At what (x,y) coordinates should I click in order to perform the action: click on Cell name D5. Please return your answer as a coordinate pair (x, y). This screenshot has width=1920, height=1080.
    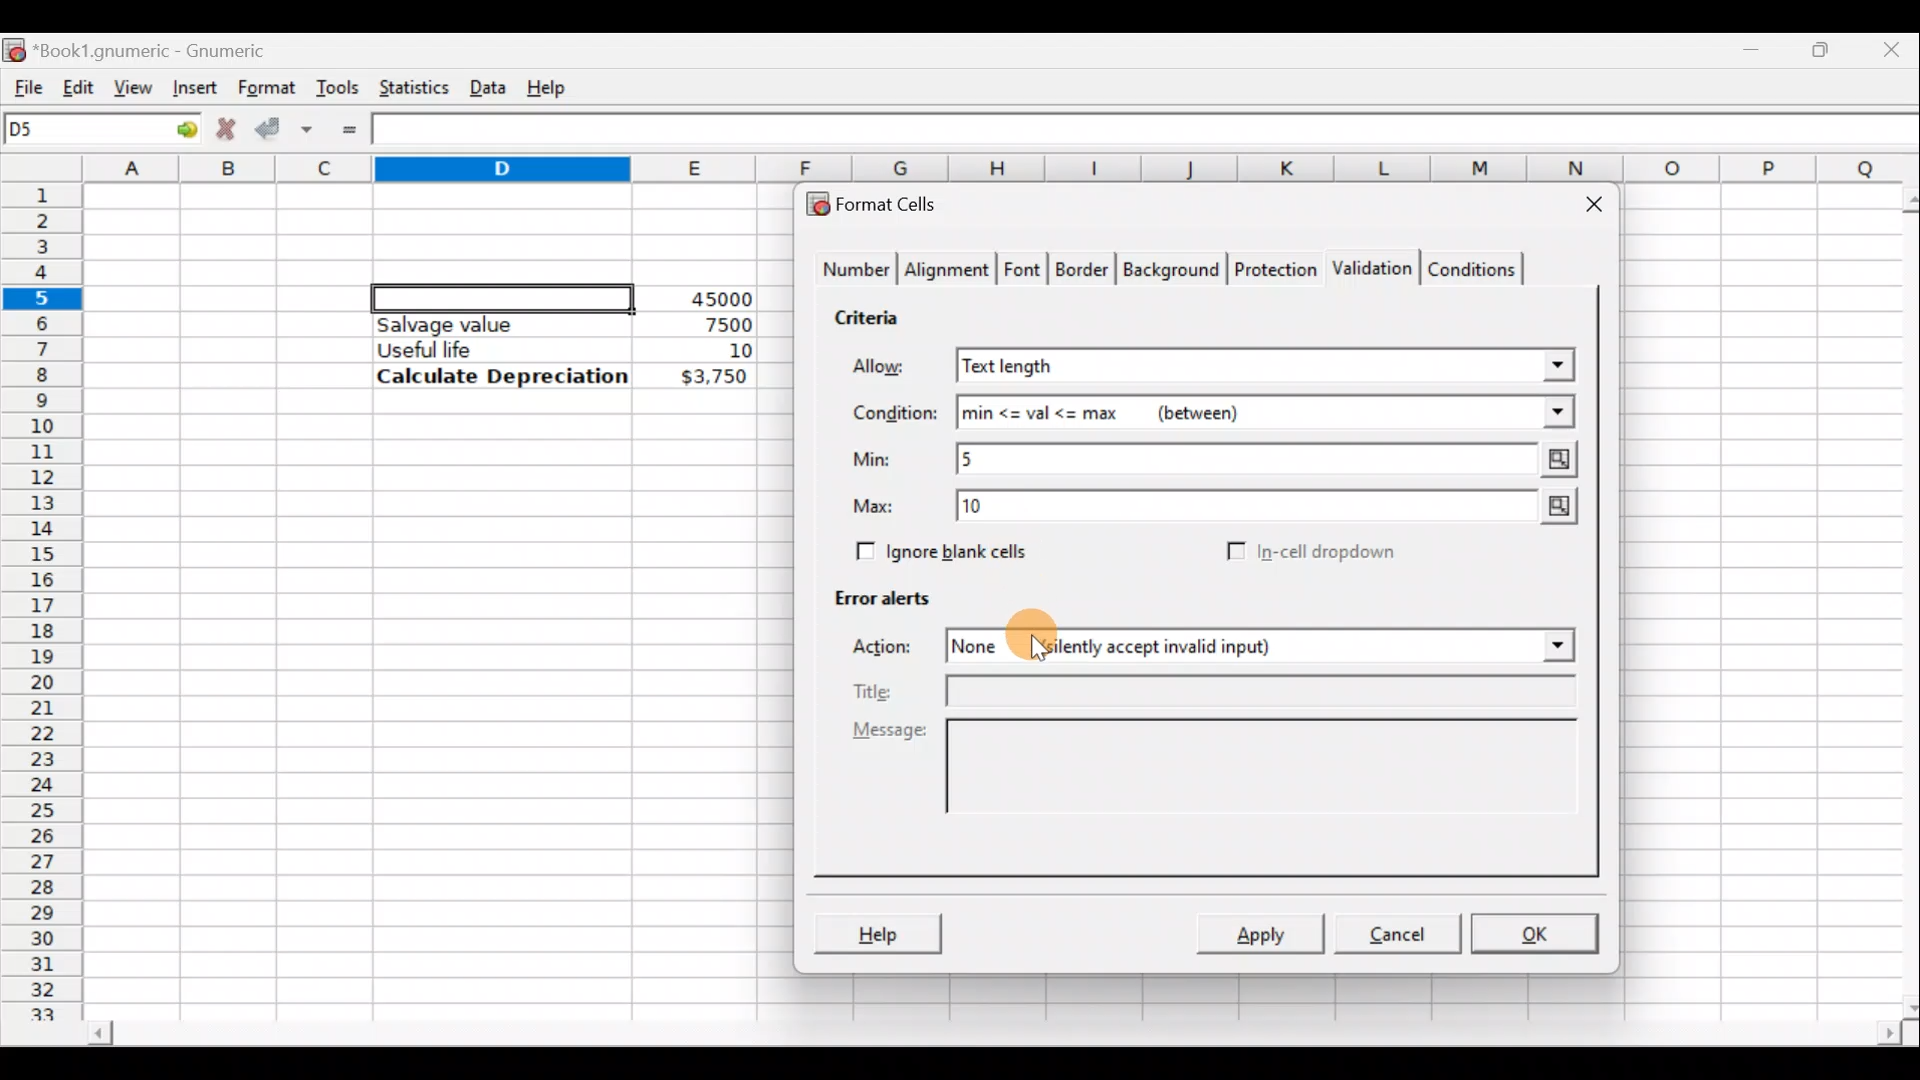
    Looking at the image, I should click on (78, 131).